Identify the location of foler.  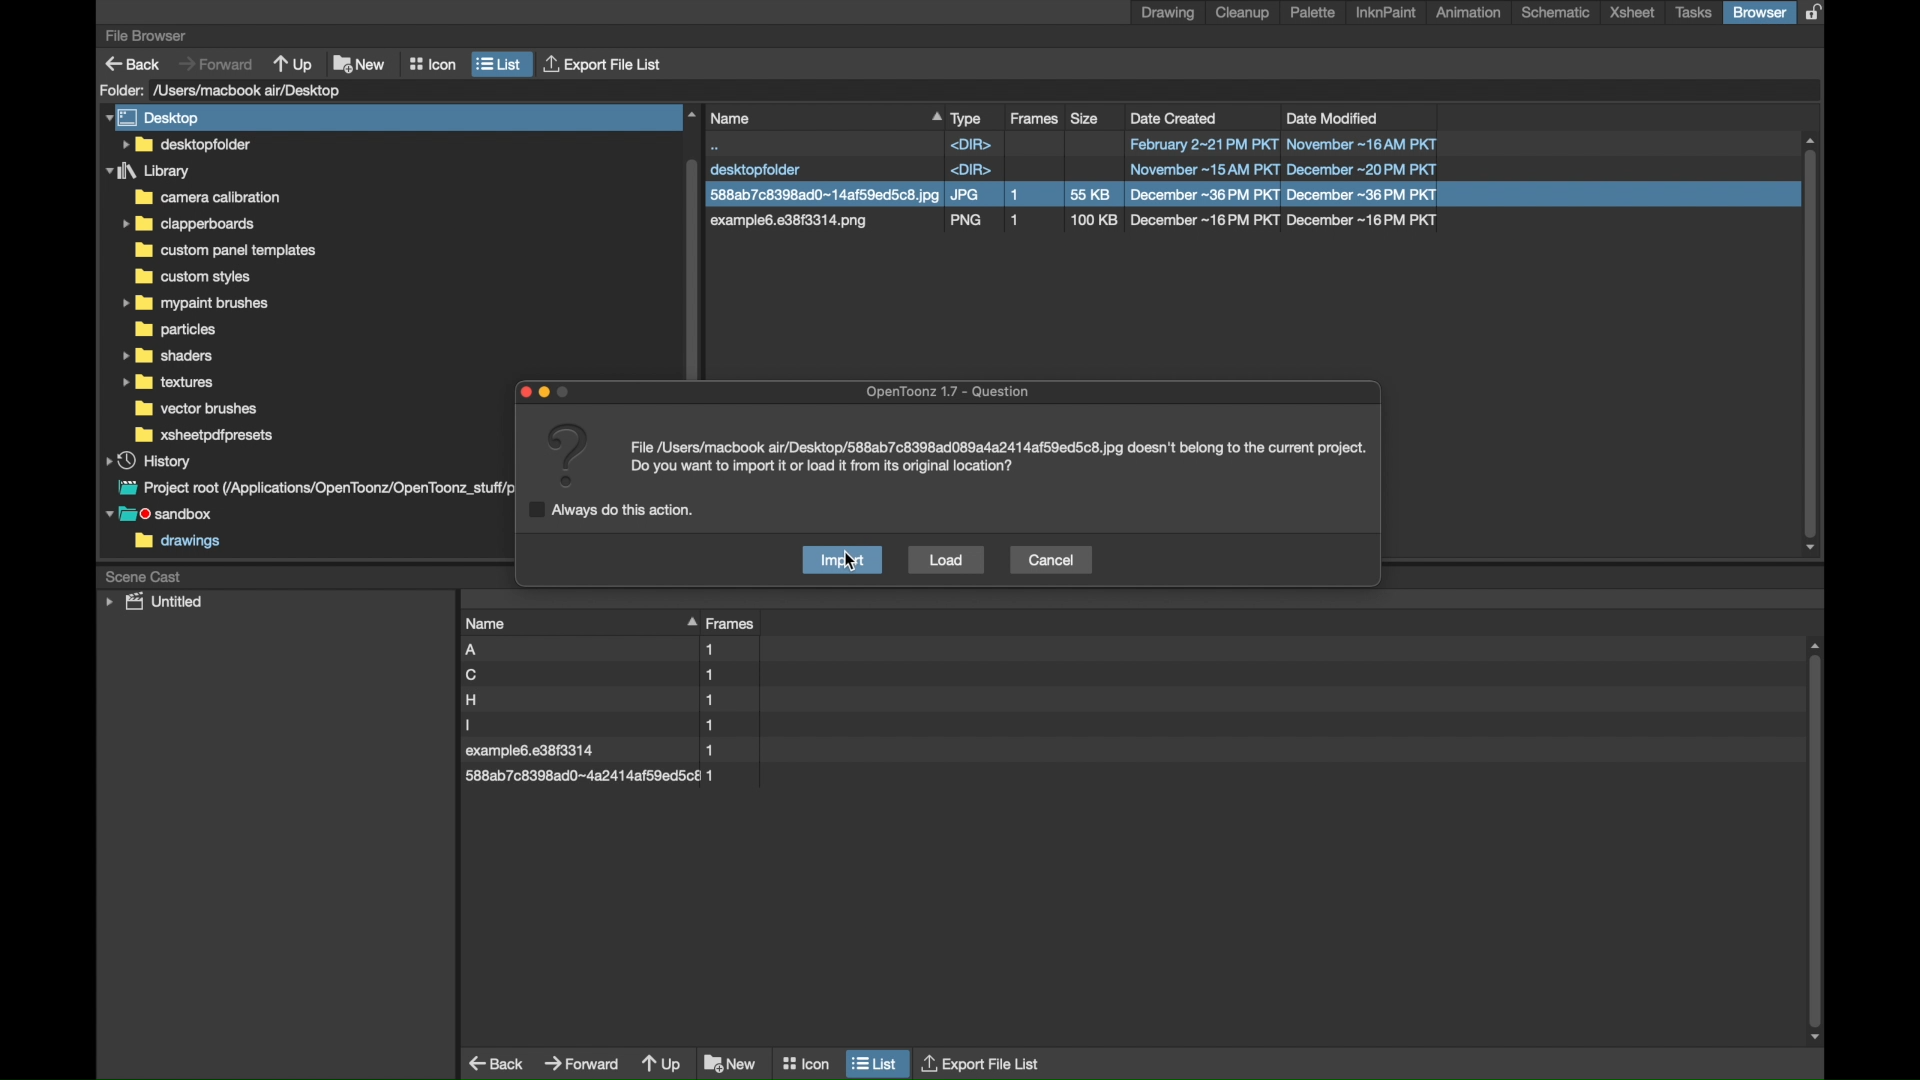
(204, 435).